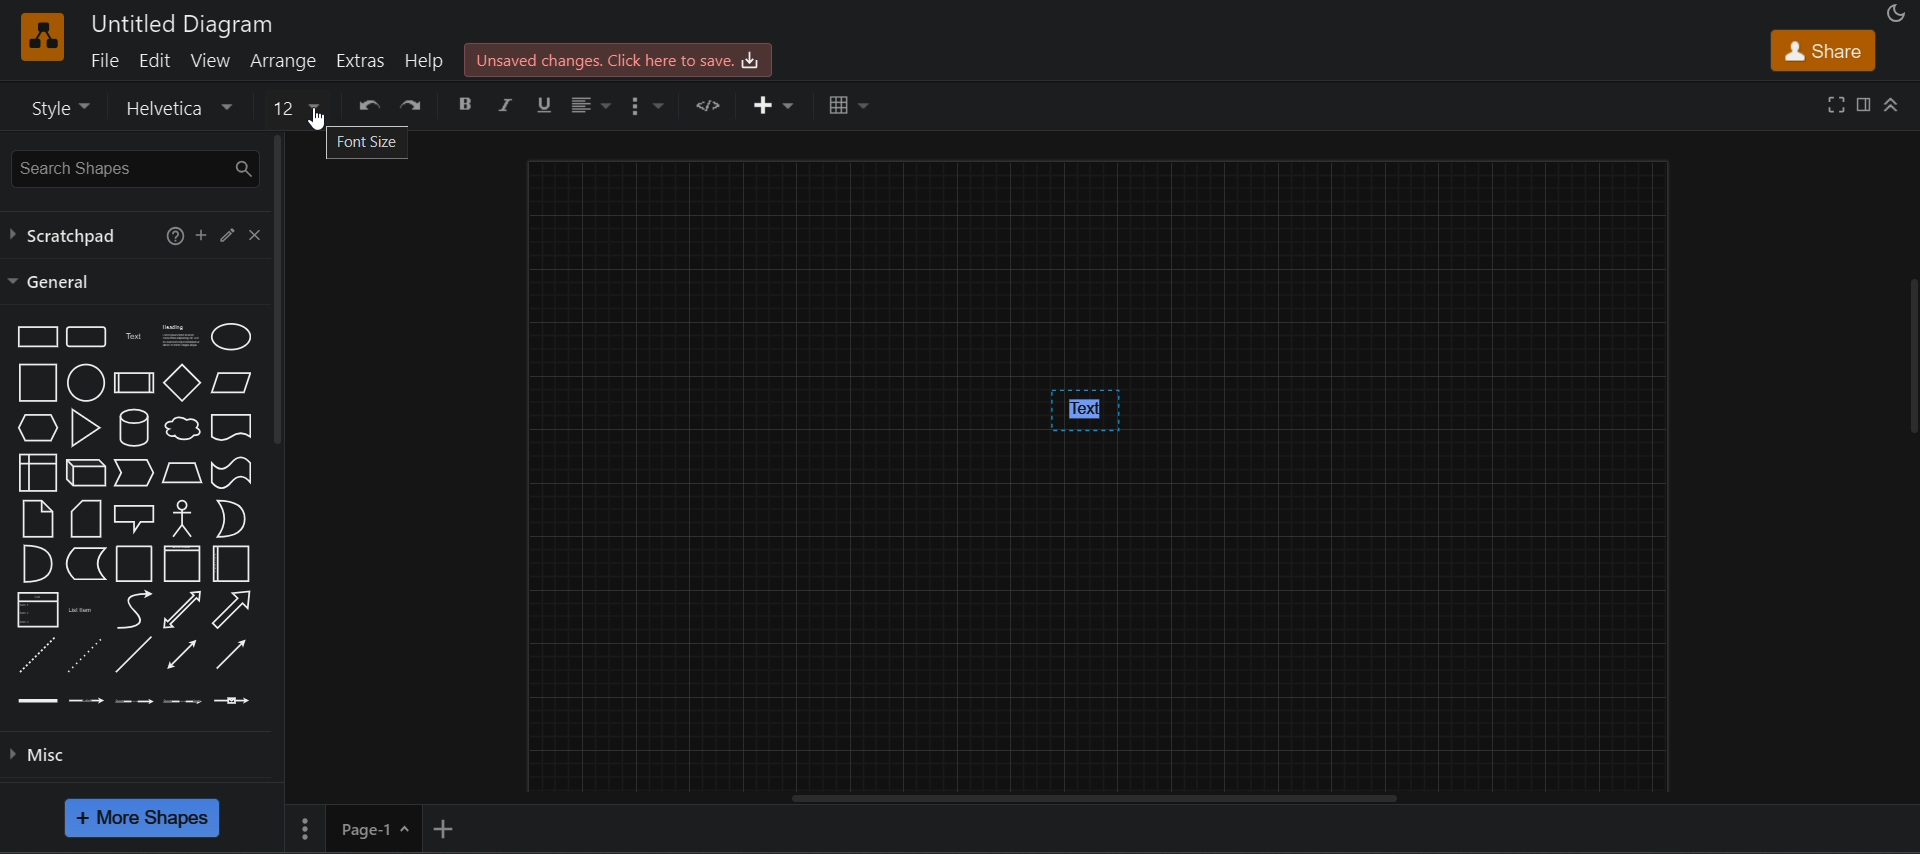  I want to click on table, so click(851, 105).